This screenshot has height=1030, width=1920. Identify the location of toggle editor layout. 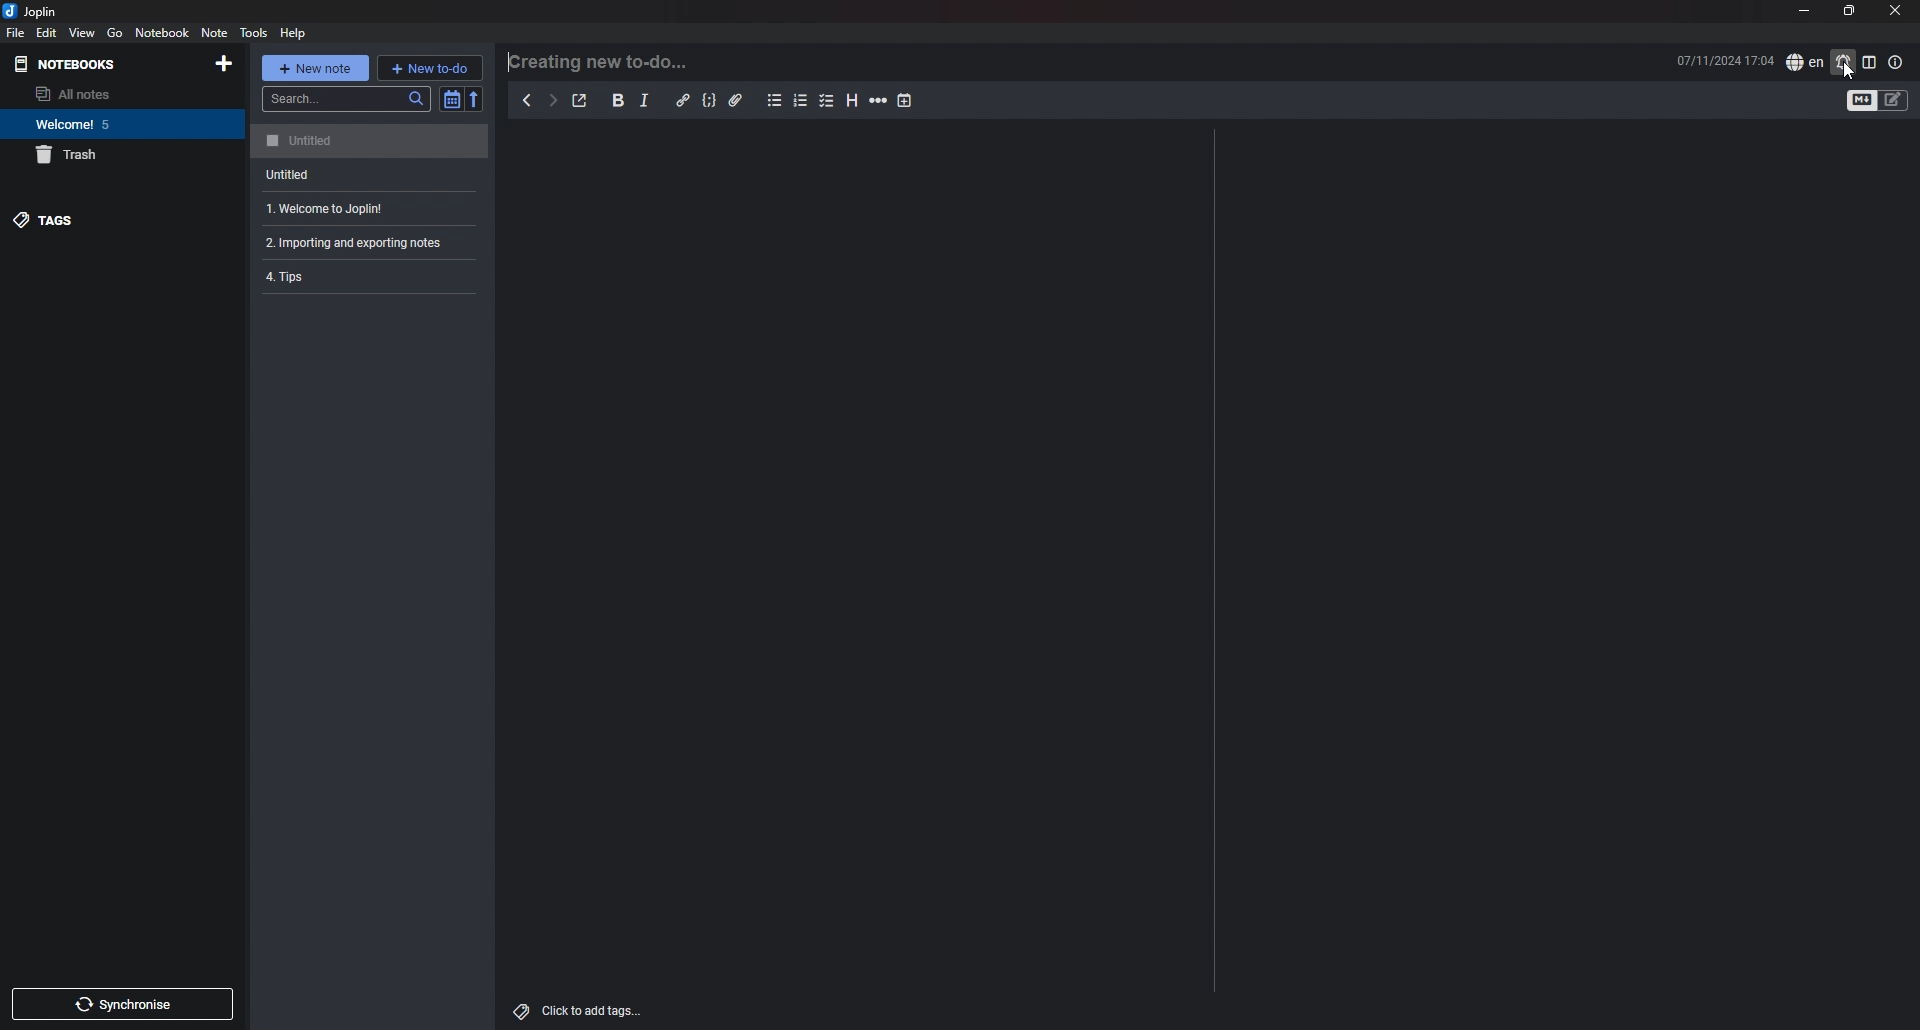
(1869, 62).